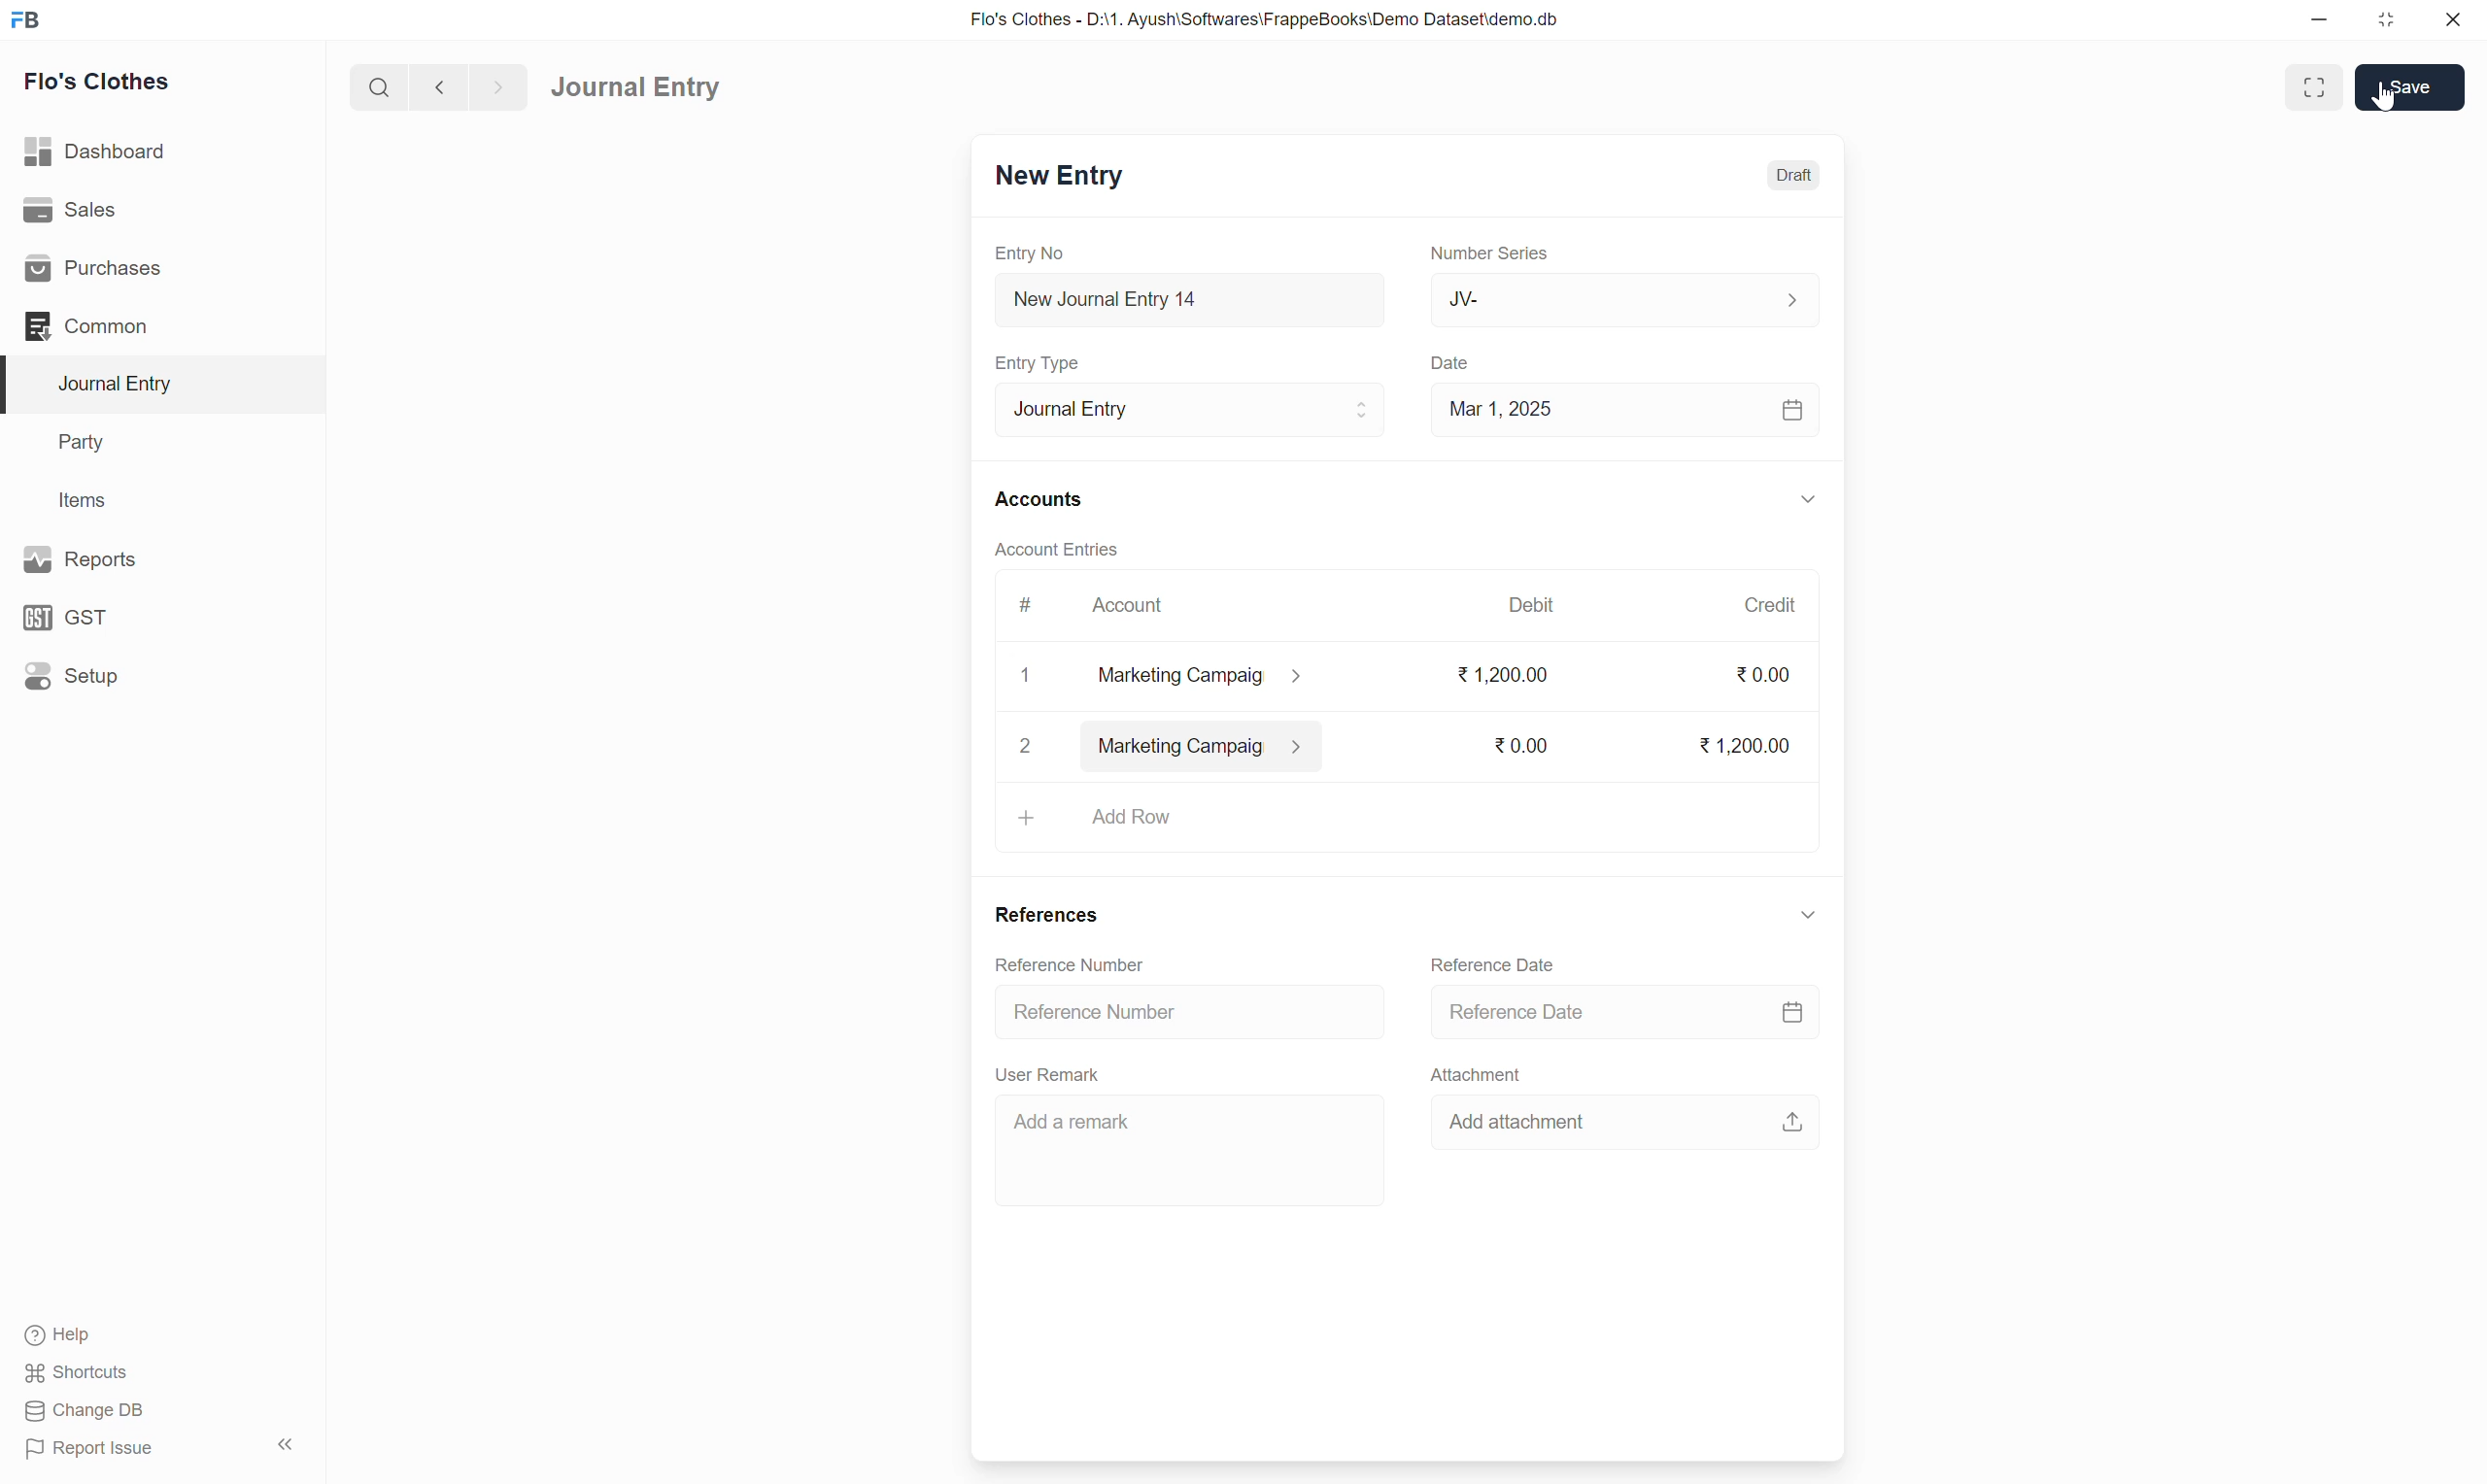 The width and height of the screenshot is (2487, 1484). Describe the element at coordinates (2411, 88) in the screenshot. I see `Save` at that location.